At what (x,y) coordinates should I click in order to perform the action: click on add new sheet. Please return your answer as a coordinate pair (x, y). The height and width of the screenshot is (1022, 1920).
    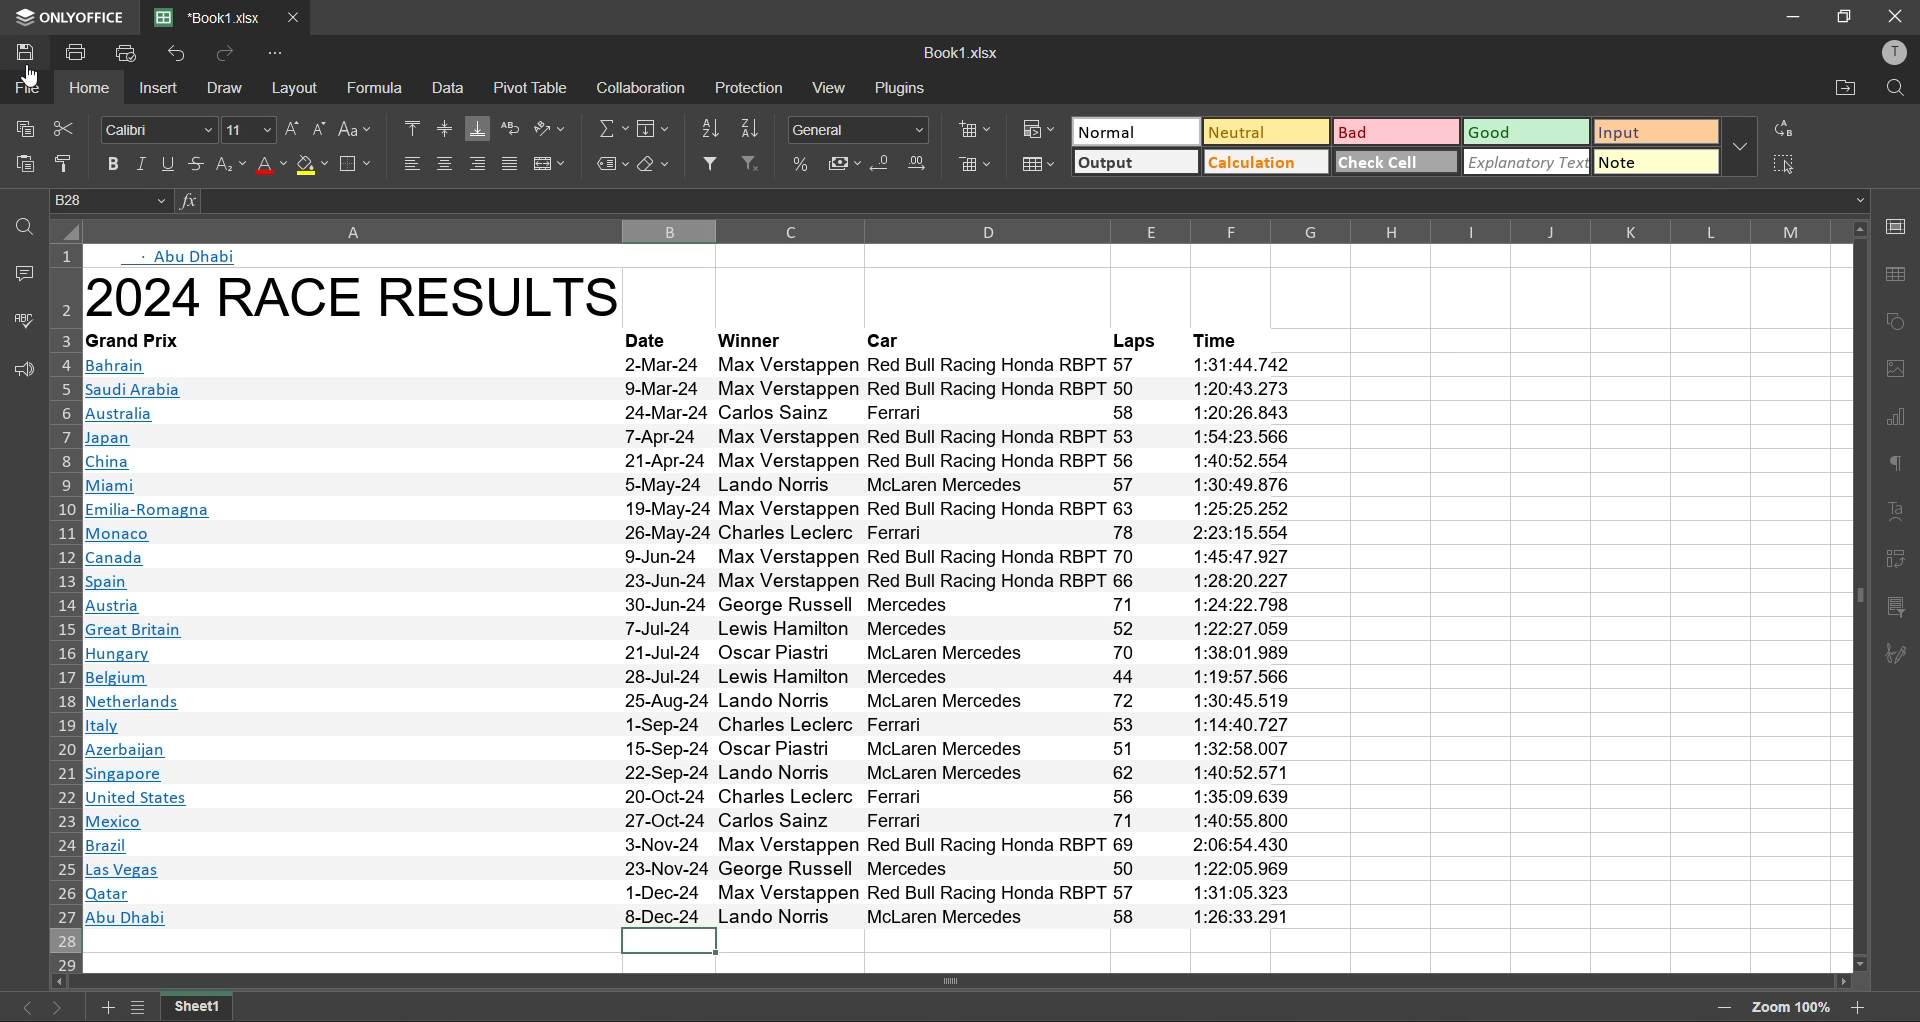
    Looking at the image, I should click on (107, 1007).